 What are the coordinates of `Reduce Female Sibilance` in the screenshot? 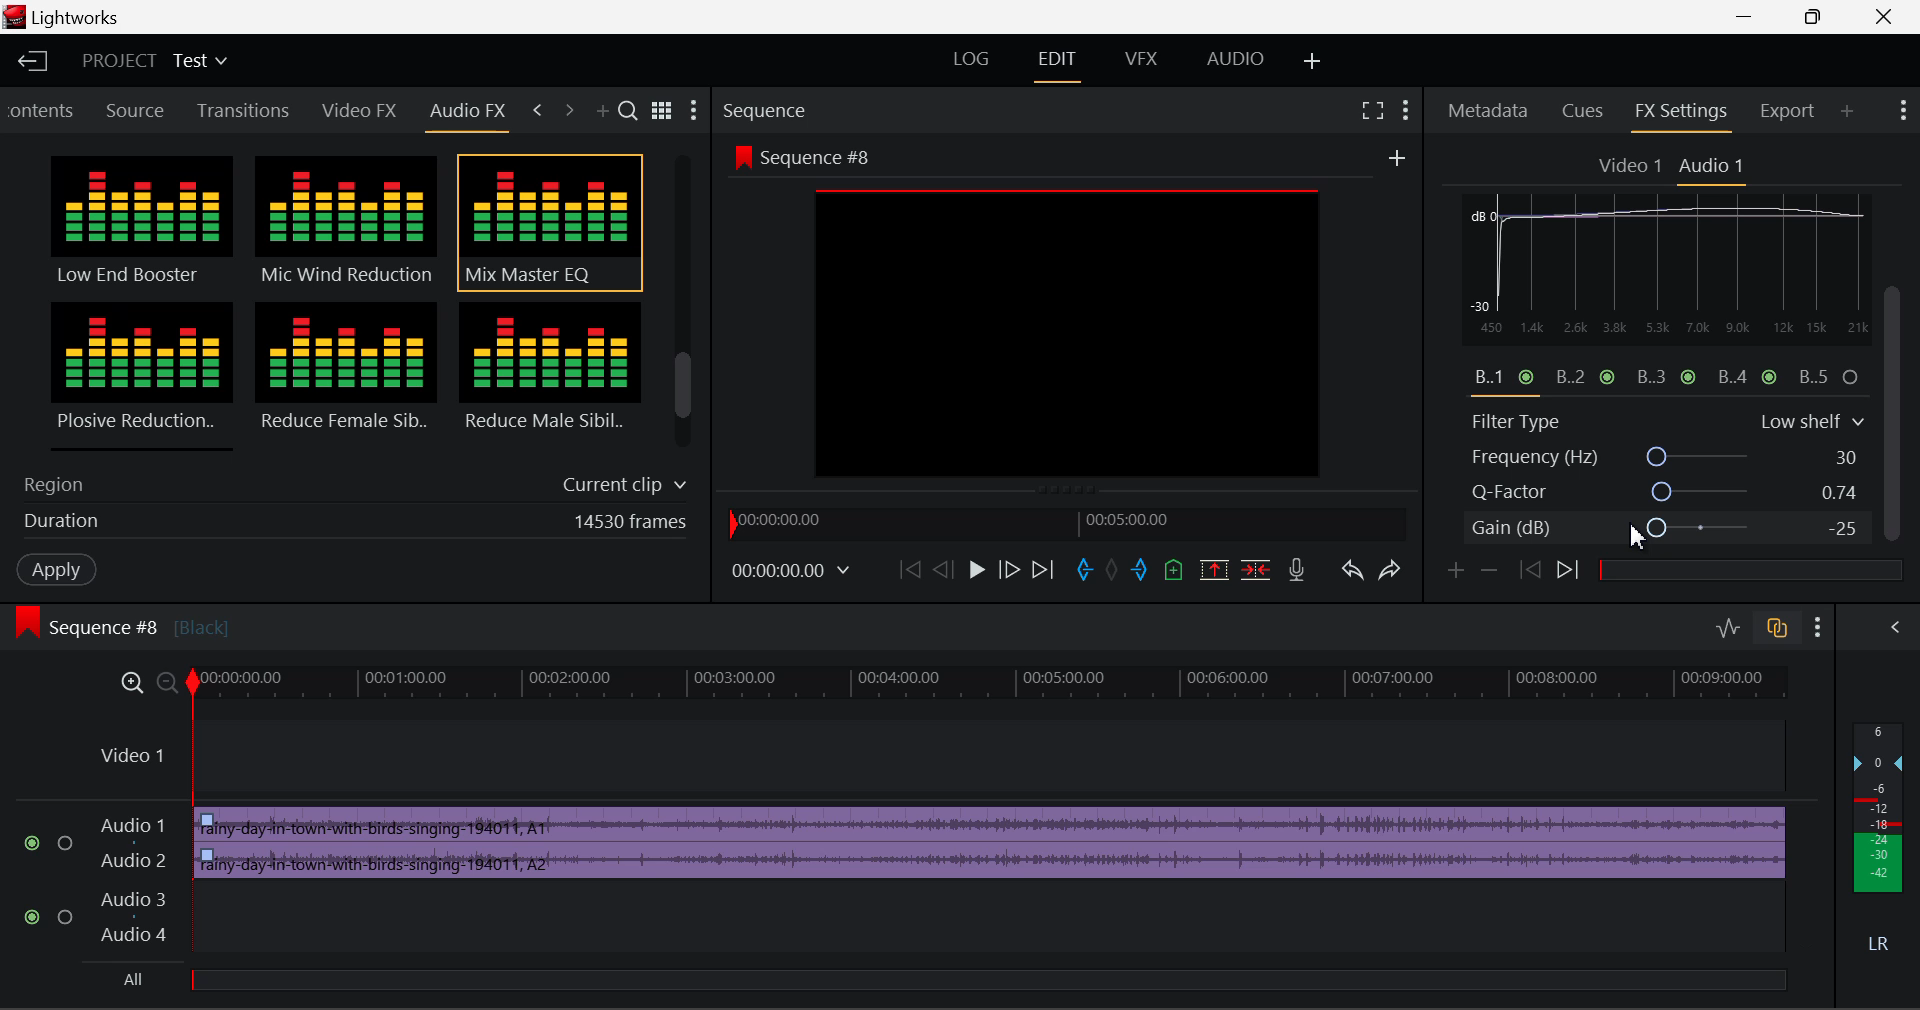 It's located at (347, 376).